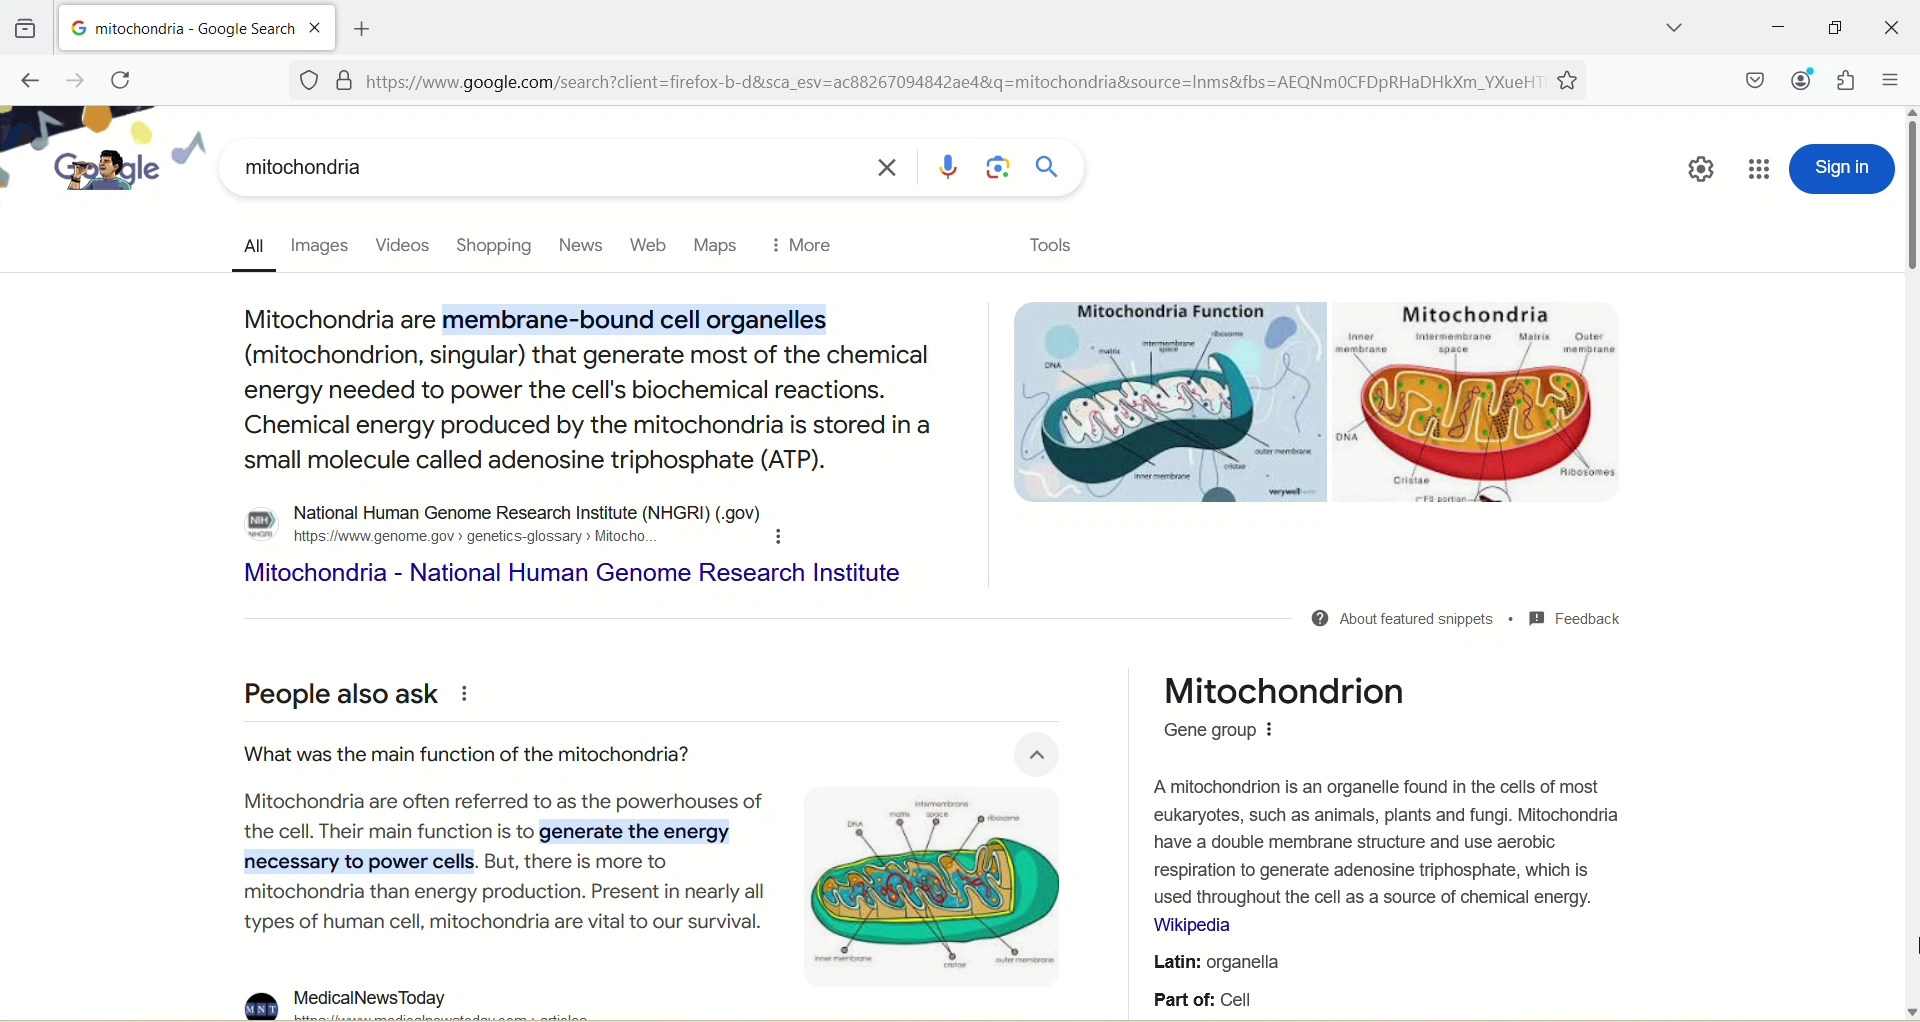 The height and width of the screenshot is (1022, 1920). Describe the element at coordinates (721, 245) in the screenshot. I see `maps` at that location.